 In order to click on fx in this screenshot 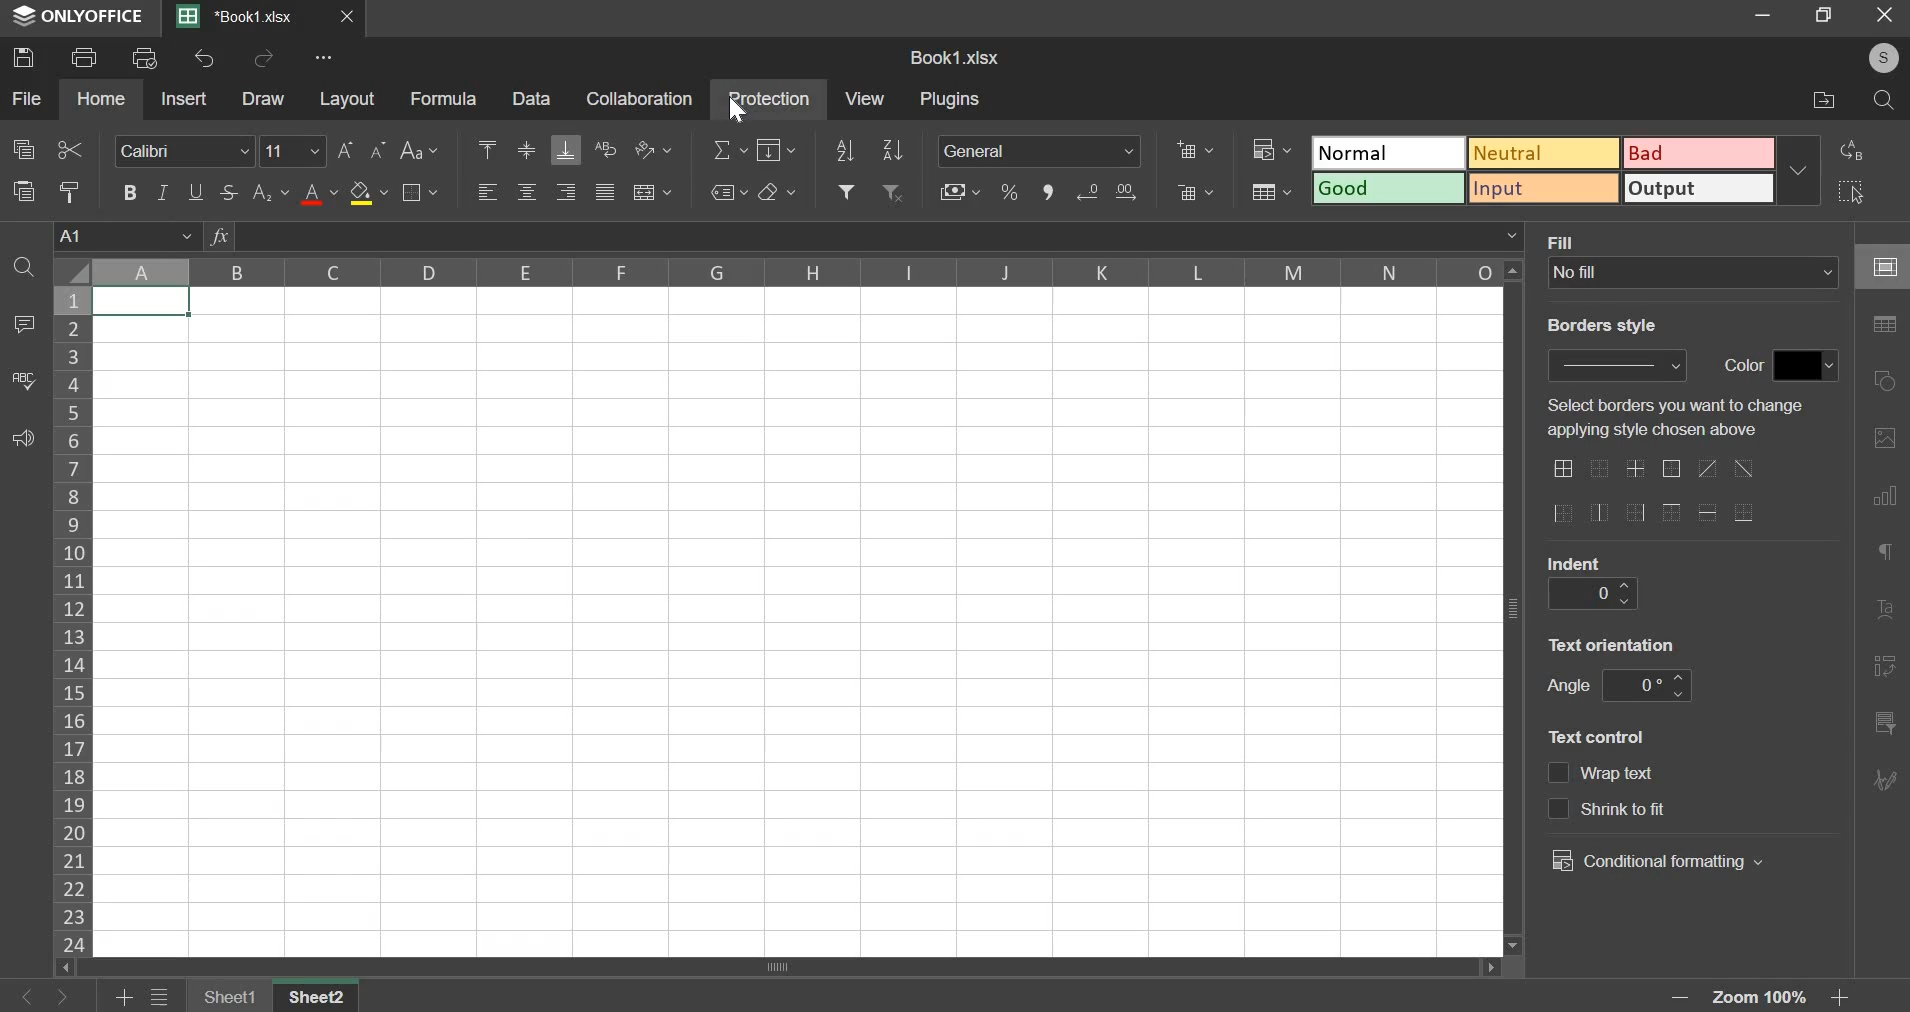, I will do `click(219, 236)`.